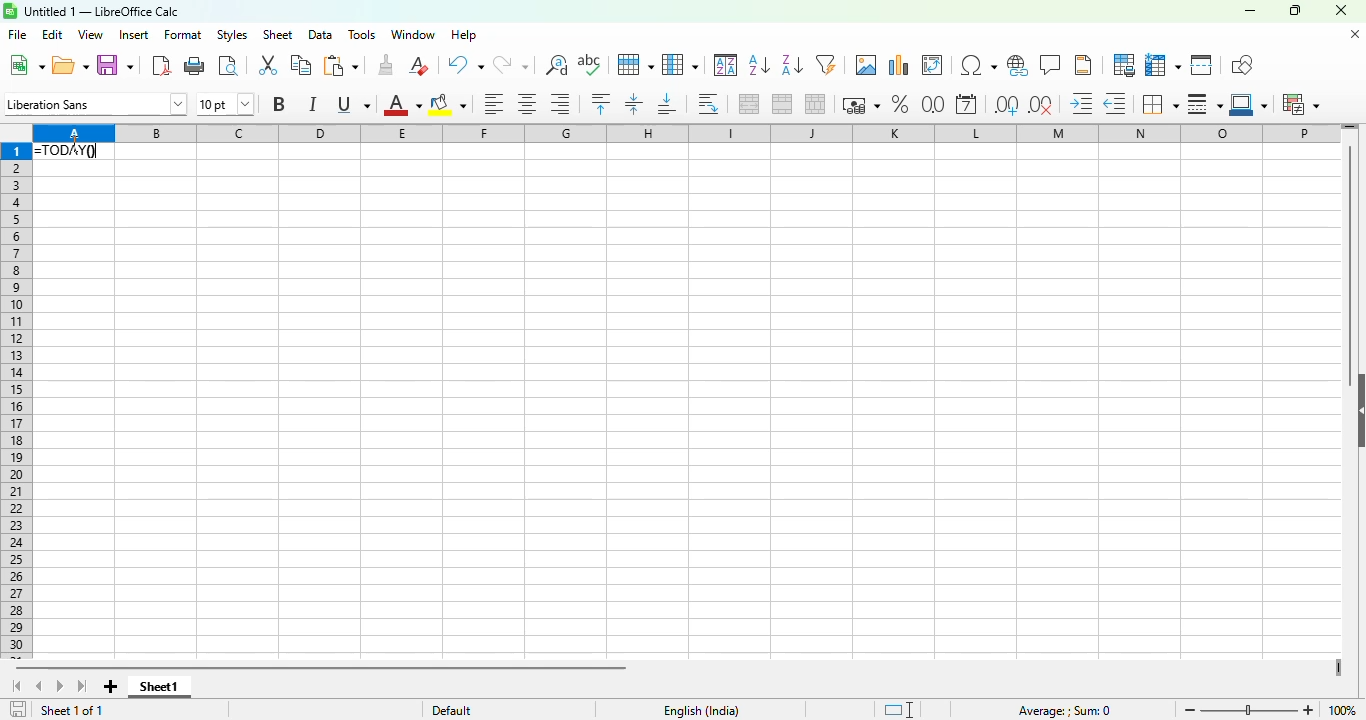 This screenshot has width=1366, height=720. Describe the element at coordinates (860, 105) in the screenshot. I see `format as currency` at that location.